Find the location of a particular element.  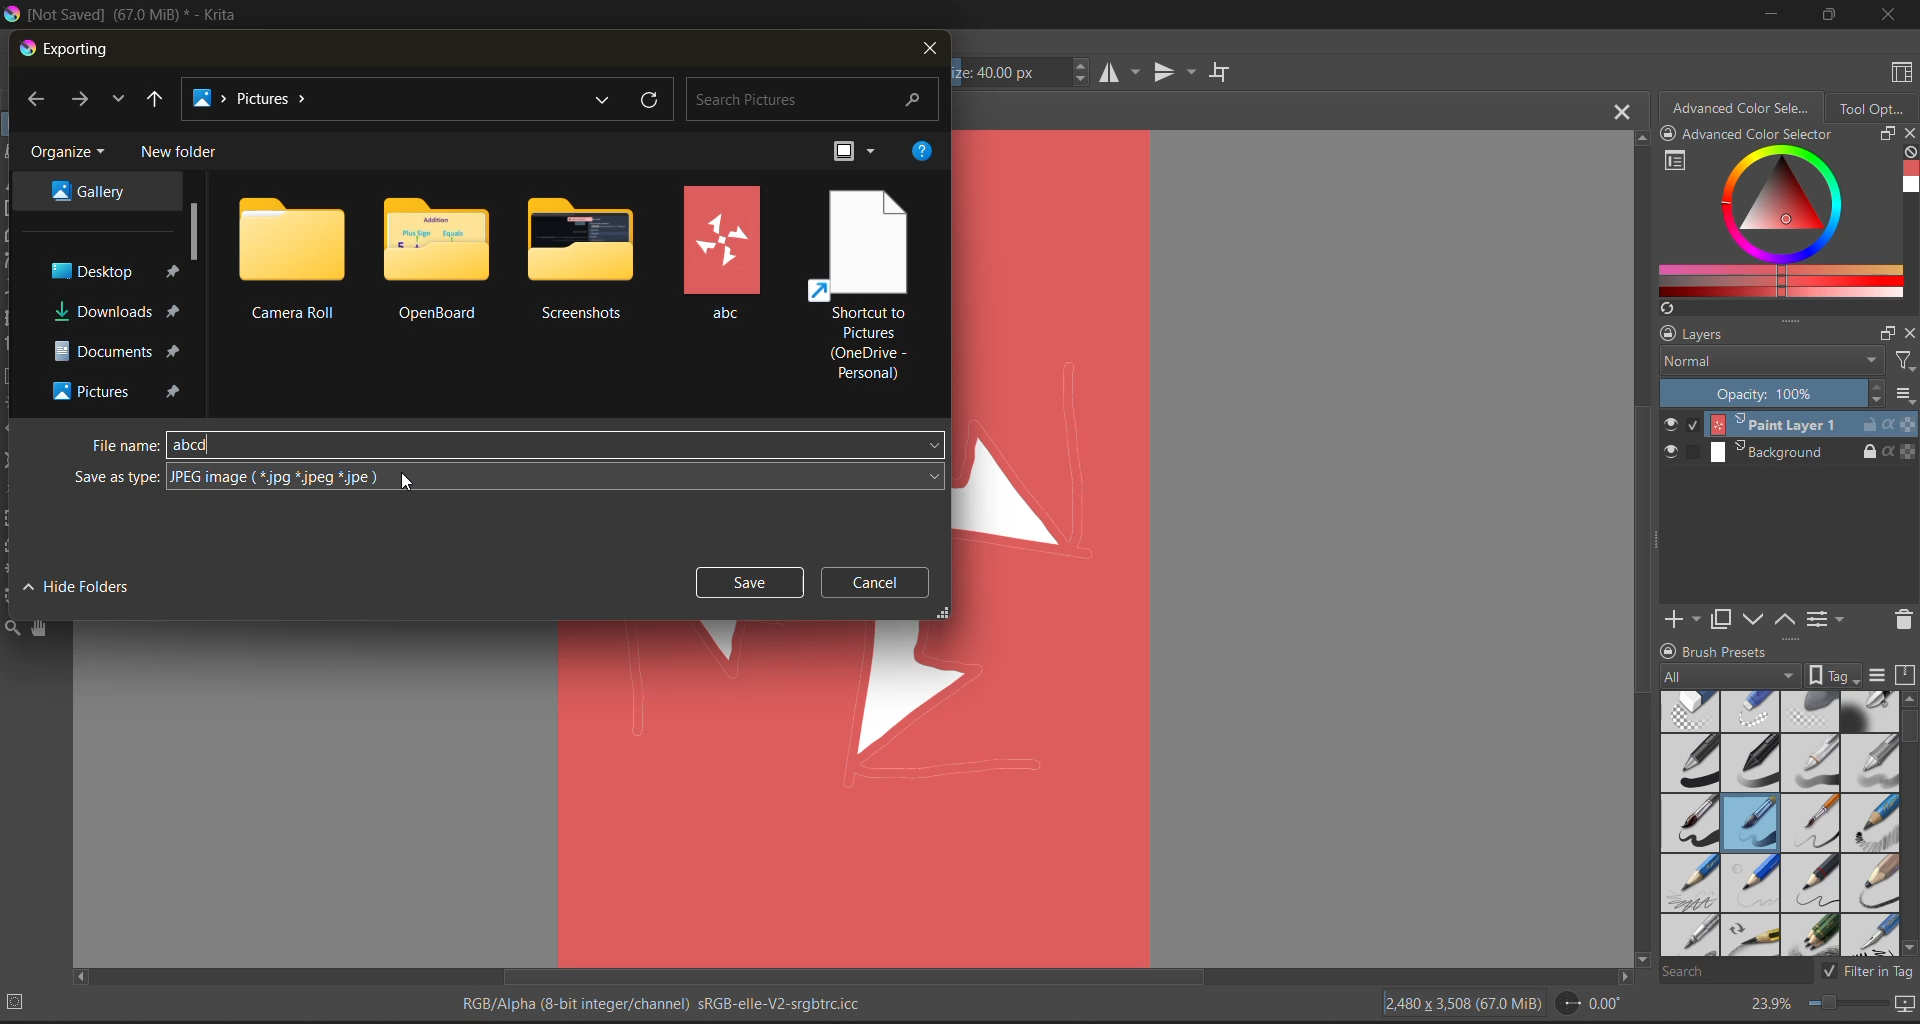

exporting is located at coordinates (71, 49).